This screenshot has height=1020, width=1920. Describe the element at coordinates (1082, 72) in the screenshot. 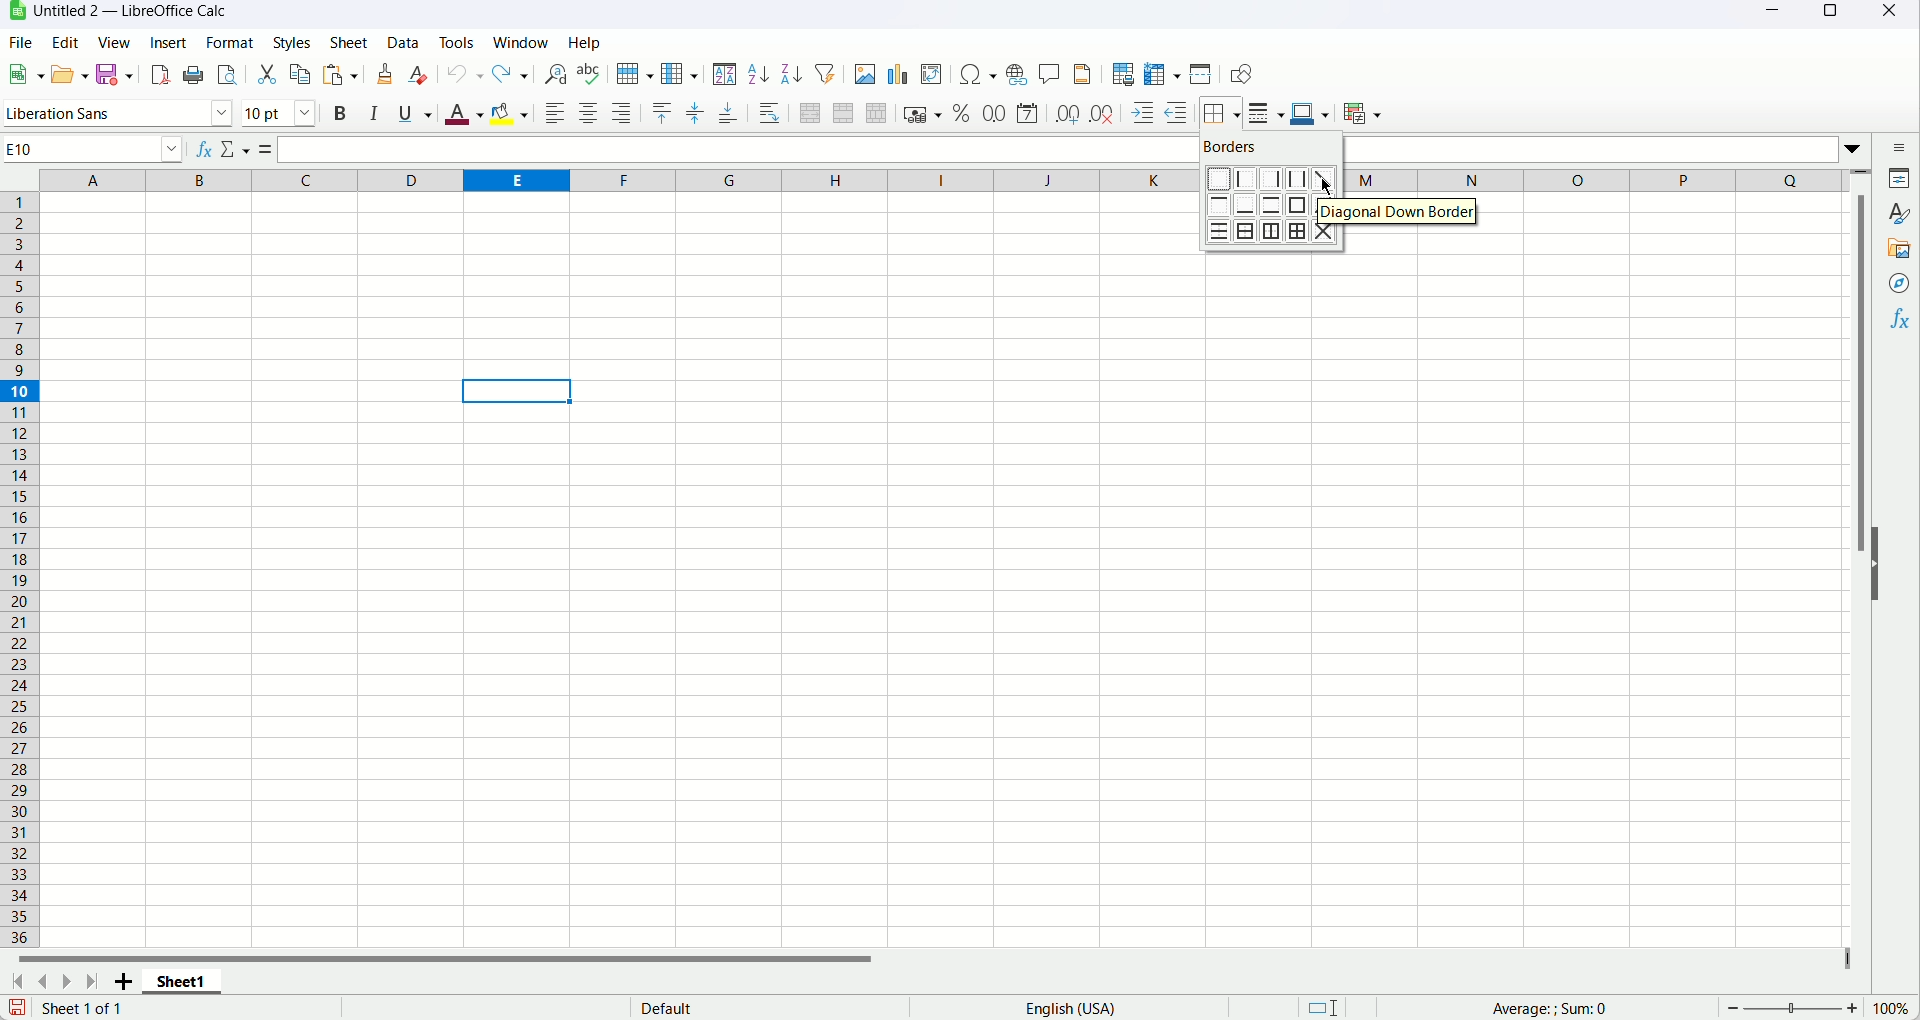

I see `Headers and footers` at that location.